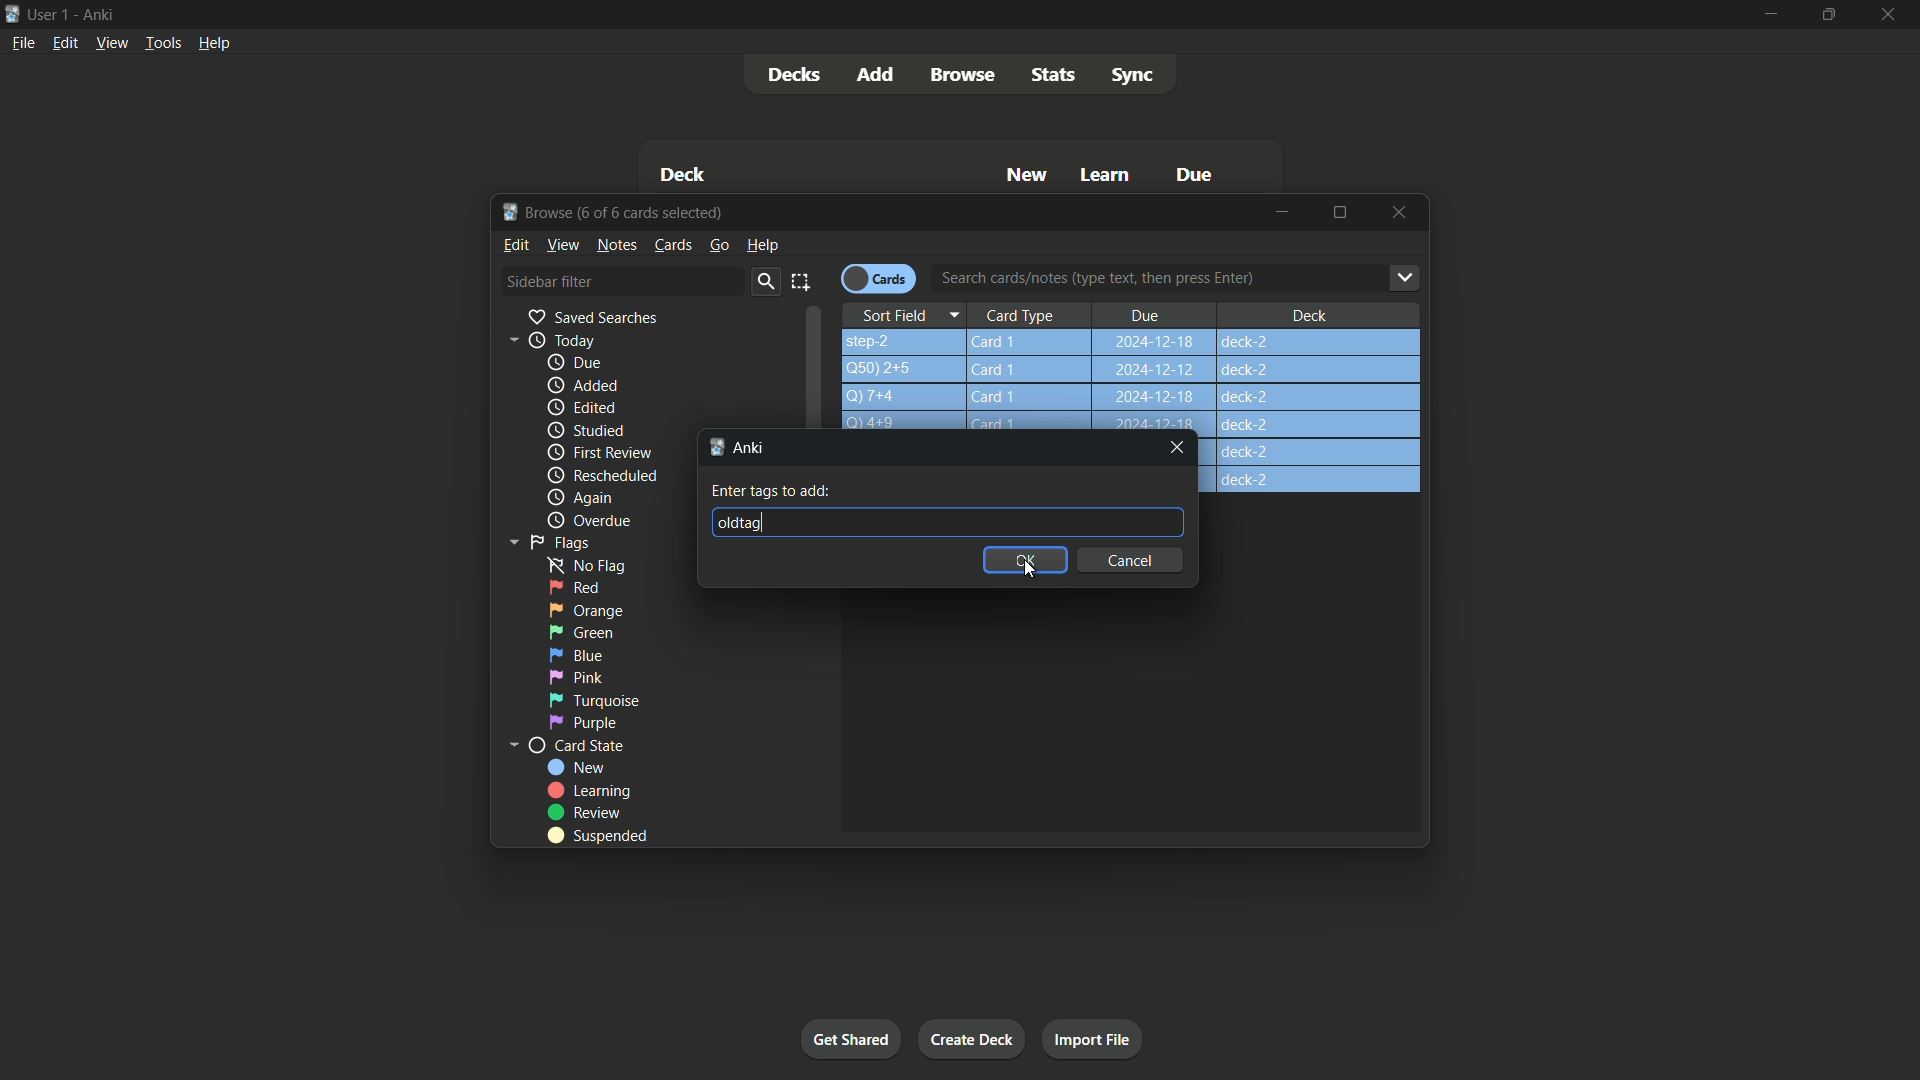 This screenshot has width=1920, height=1080. Describe the element at coordinates (564, 244) in the screenshot. I see `view` at that location.